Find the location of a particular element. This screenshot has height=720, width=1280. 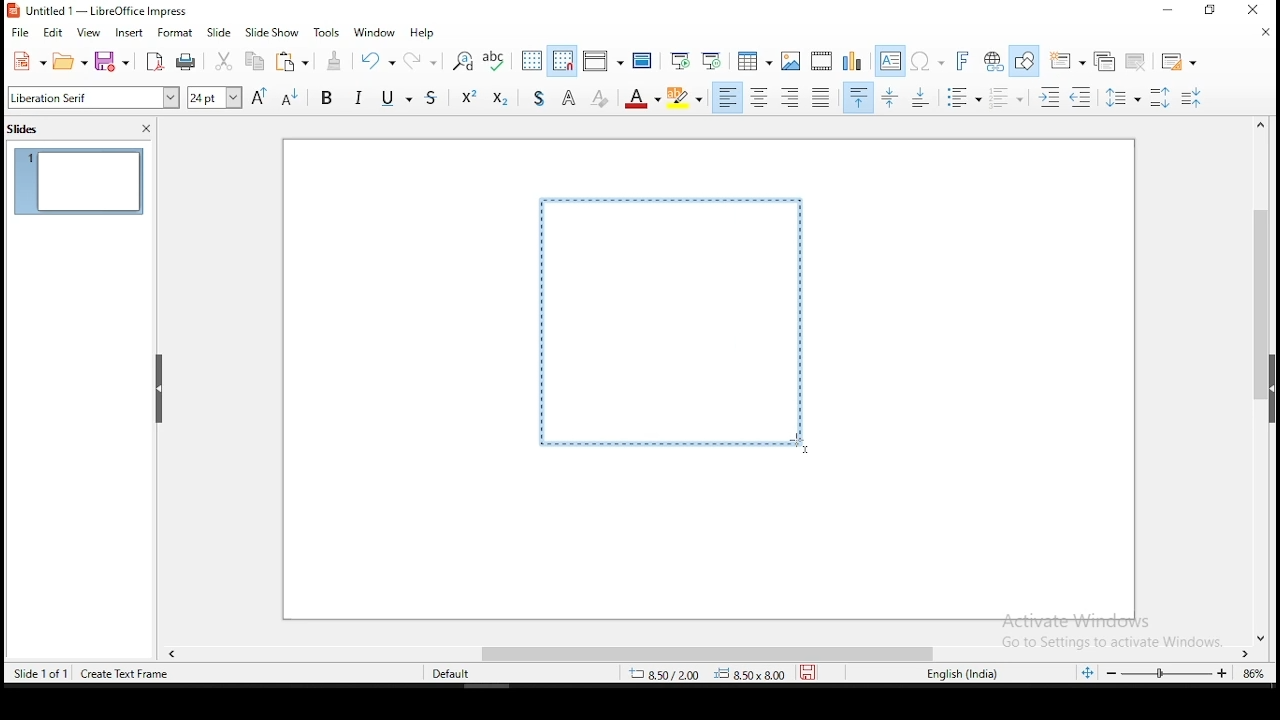

save is located at coordinates (806, 674).